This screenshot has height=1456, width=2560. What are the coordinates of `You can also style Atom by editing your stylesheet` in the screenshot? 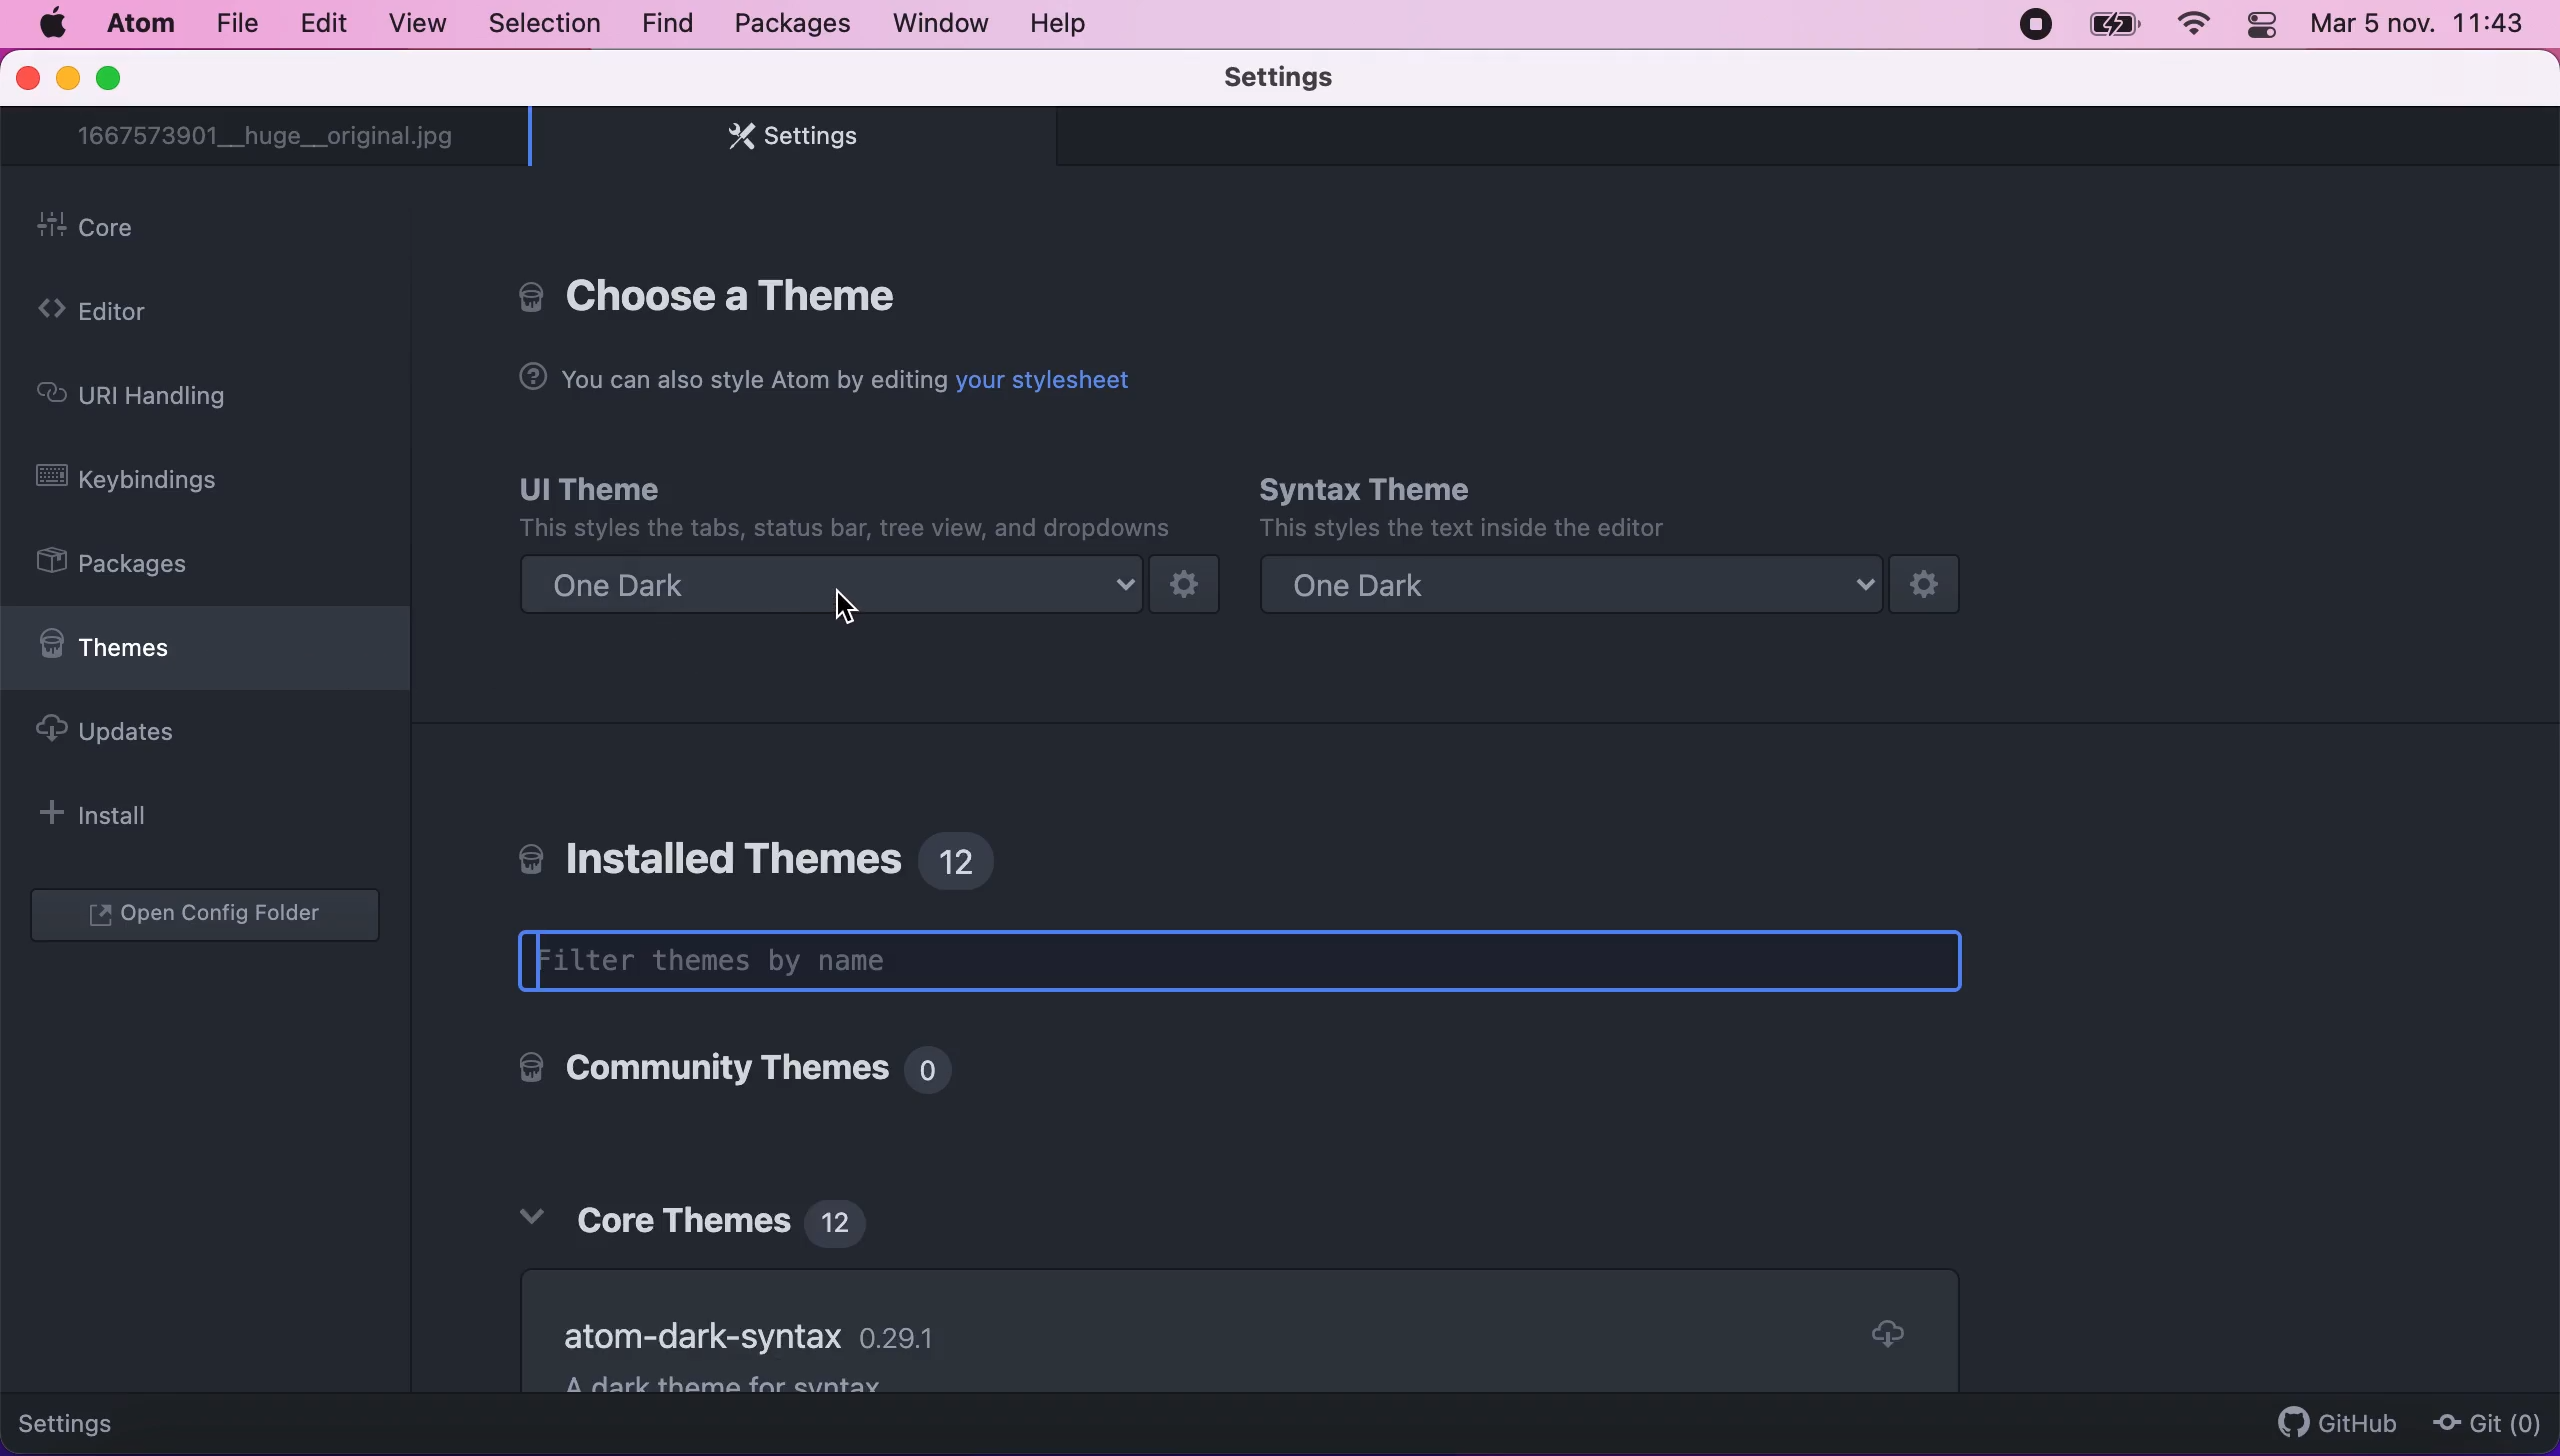 It's located at (825, 380).